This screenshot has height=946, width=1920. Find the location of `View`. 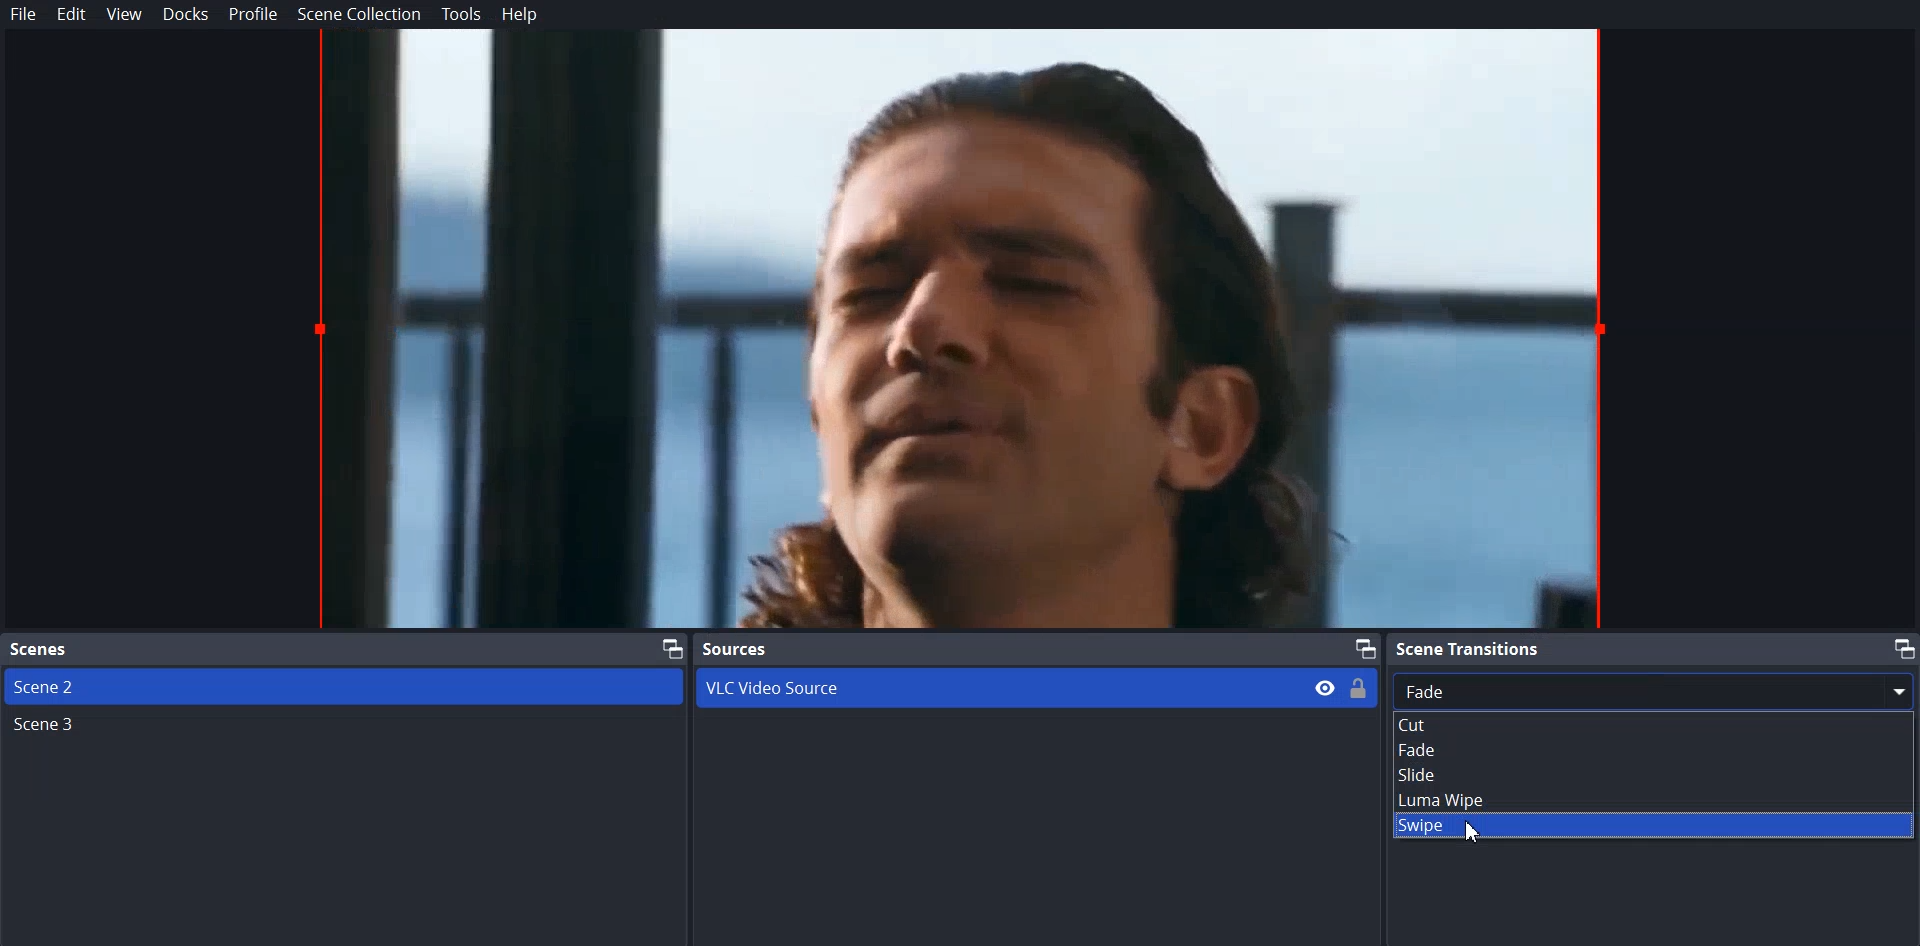

View is located at coordinates (125, 15).